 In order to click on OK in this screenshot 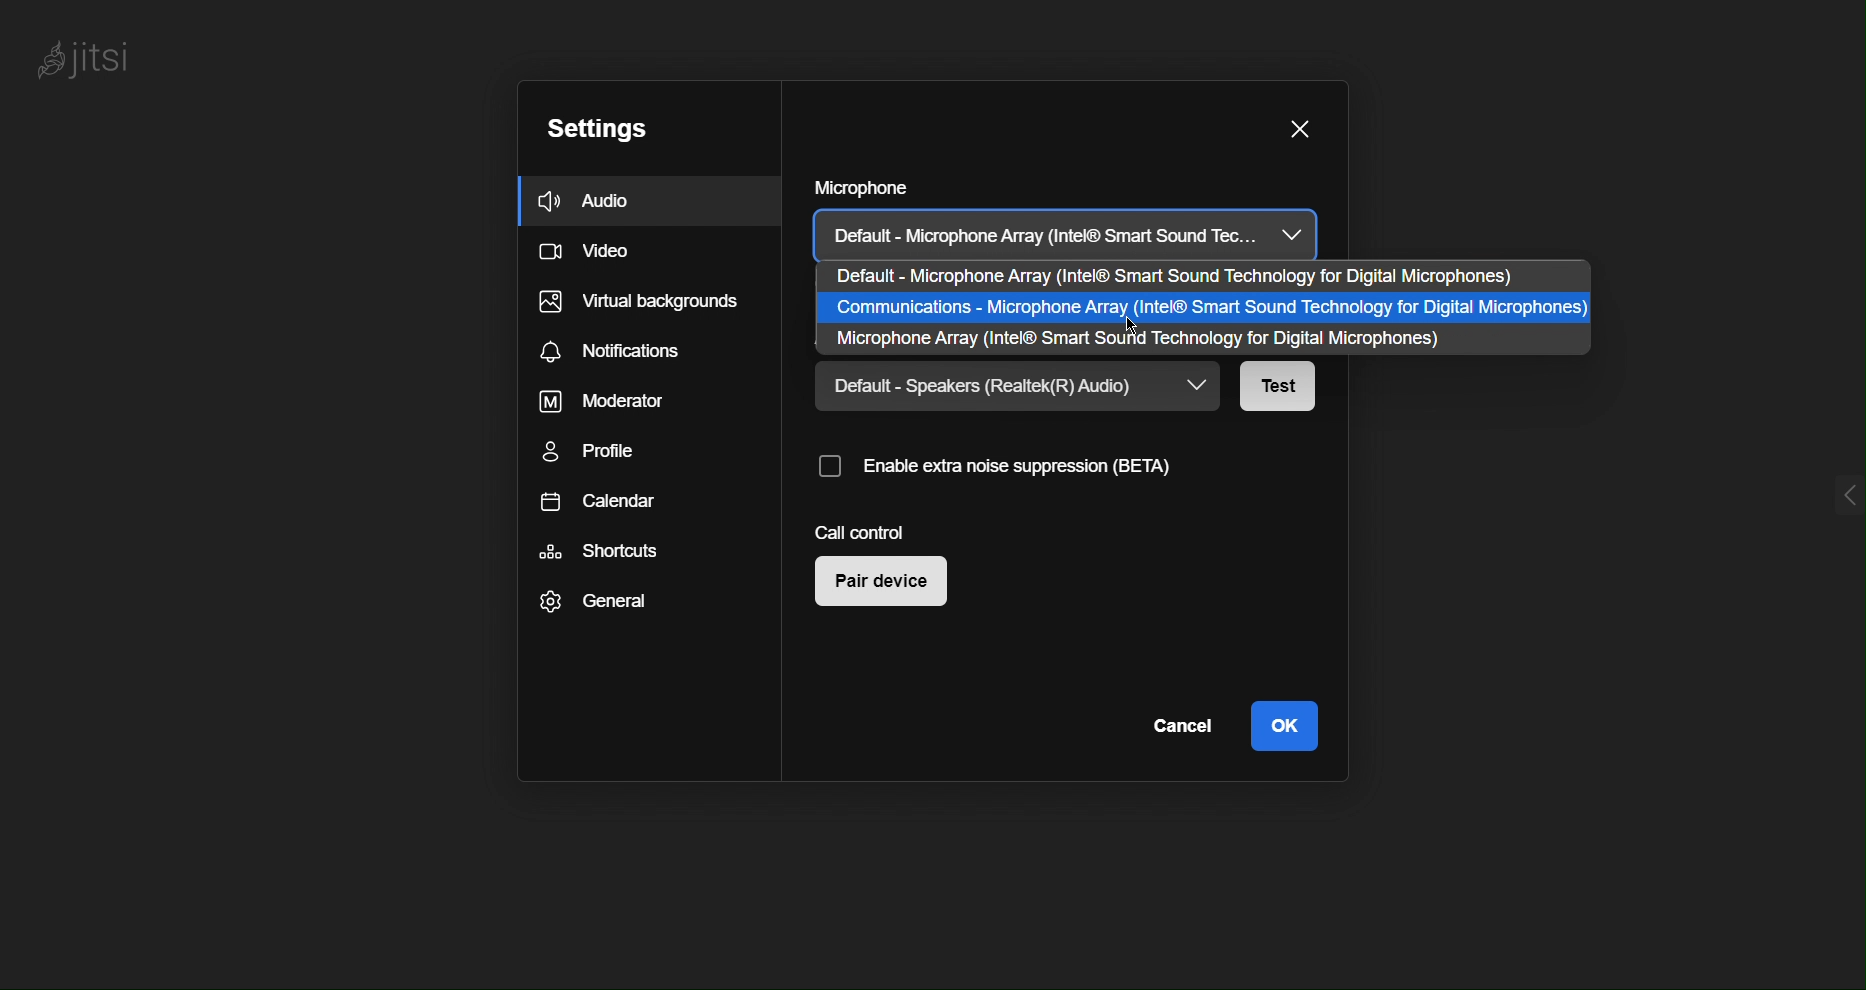, I will do `click(1282, 725)`.